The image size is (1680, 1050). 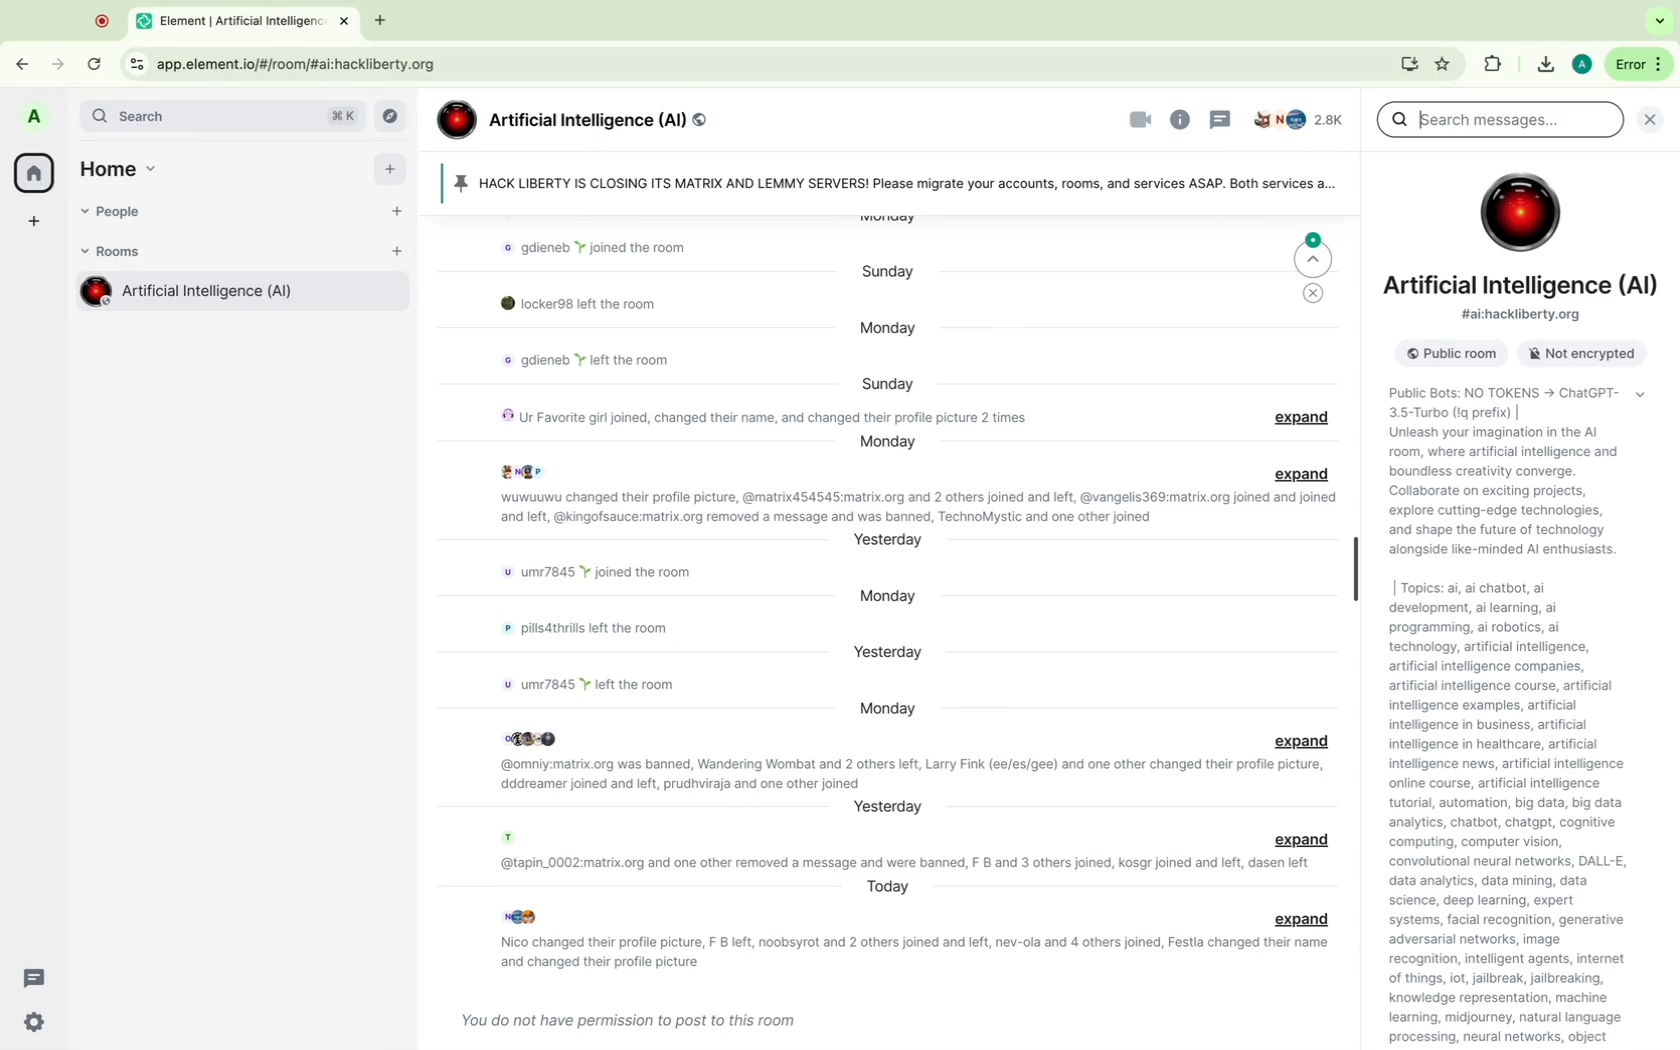 I want to click on day, so click(x=889, y=886).